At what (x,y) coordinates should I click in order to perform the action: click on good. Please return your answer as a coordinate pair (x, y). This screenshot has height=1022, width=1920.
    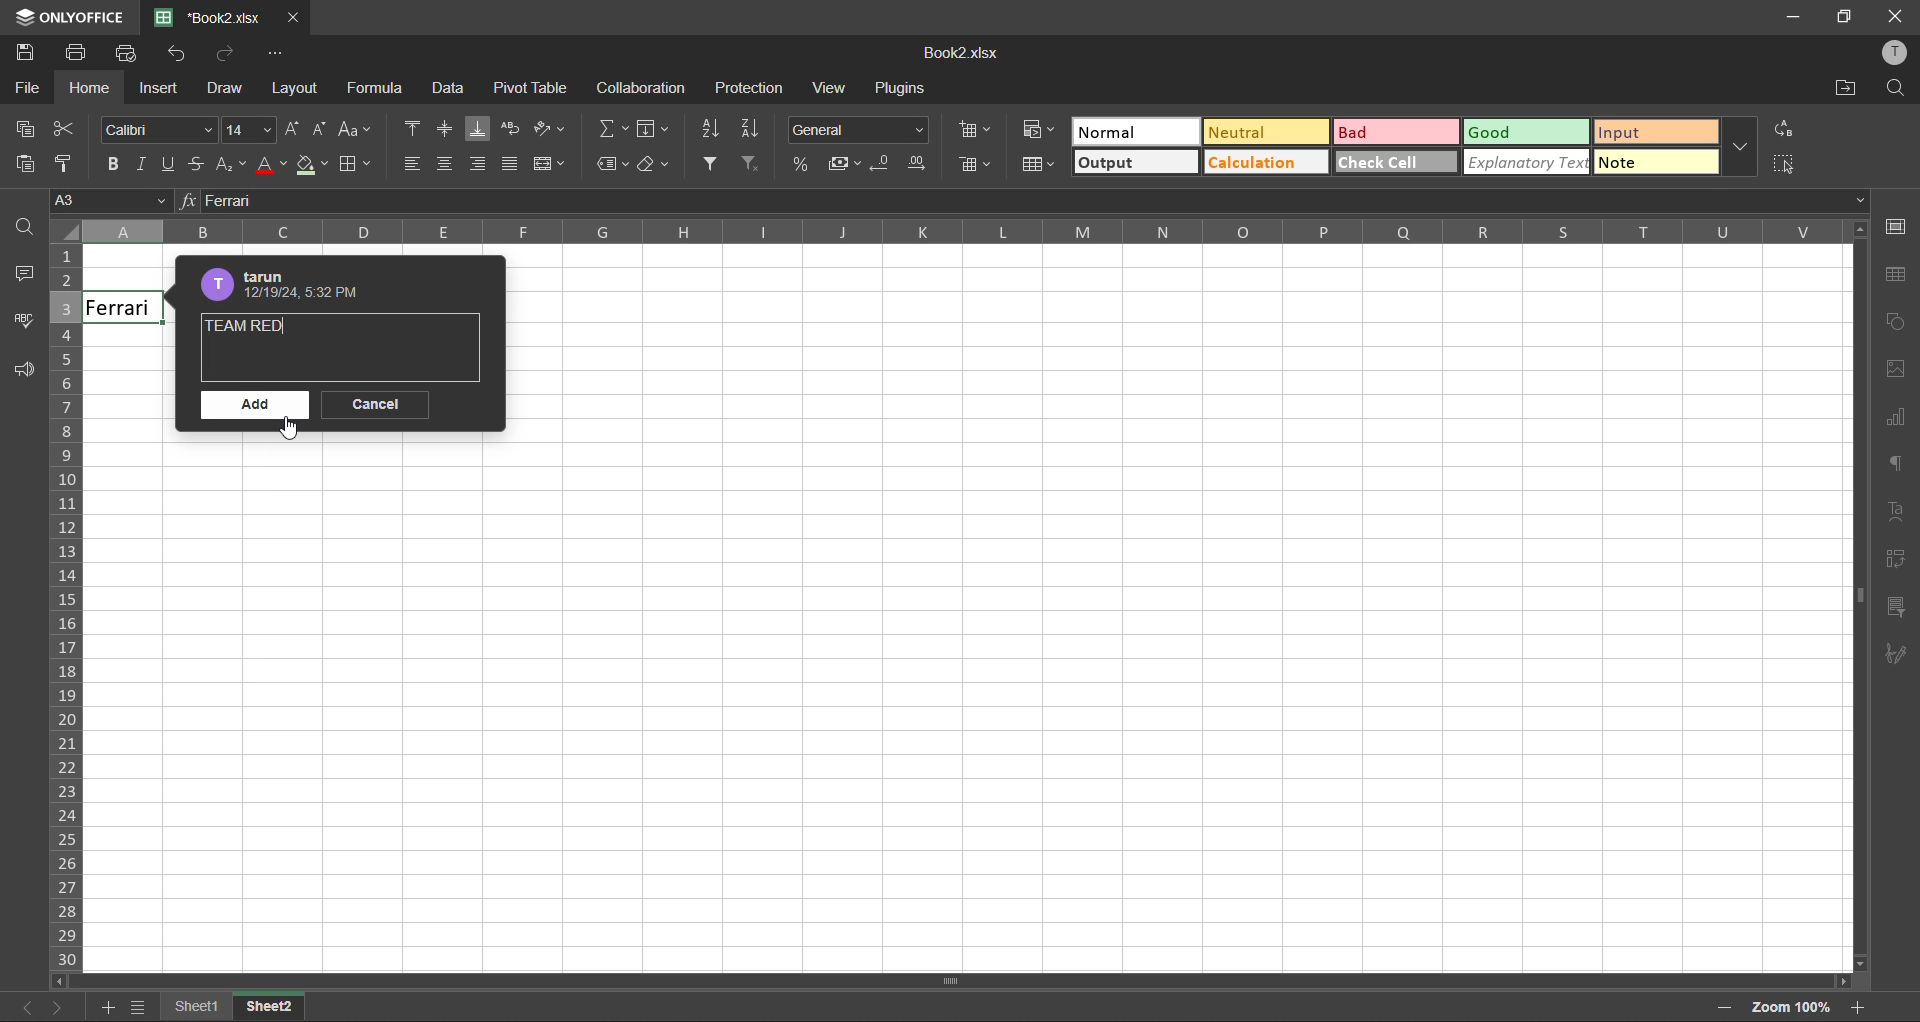
    Looking at the image, I should click on (1507, 128).